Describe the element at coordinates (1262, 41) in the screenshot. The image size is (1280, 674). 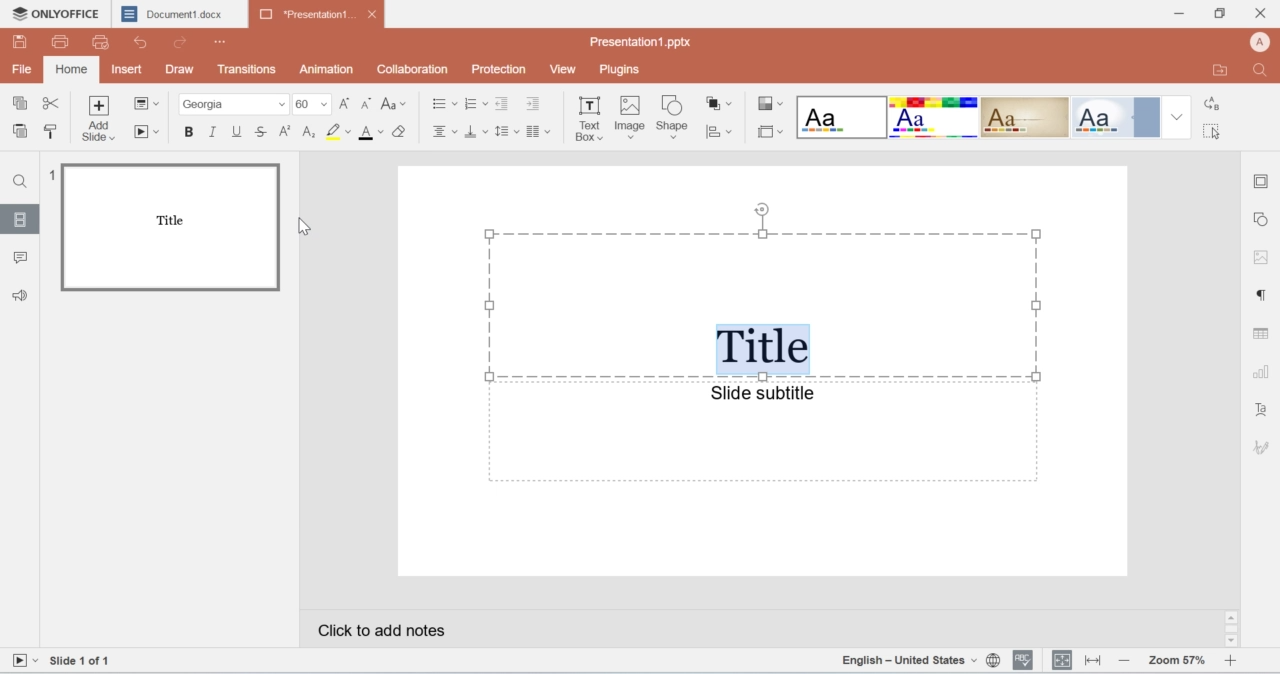
I see `account` at that location.